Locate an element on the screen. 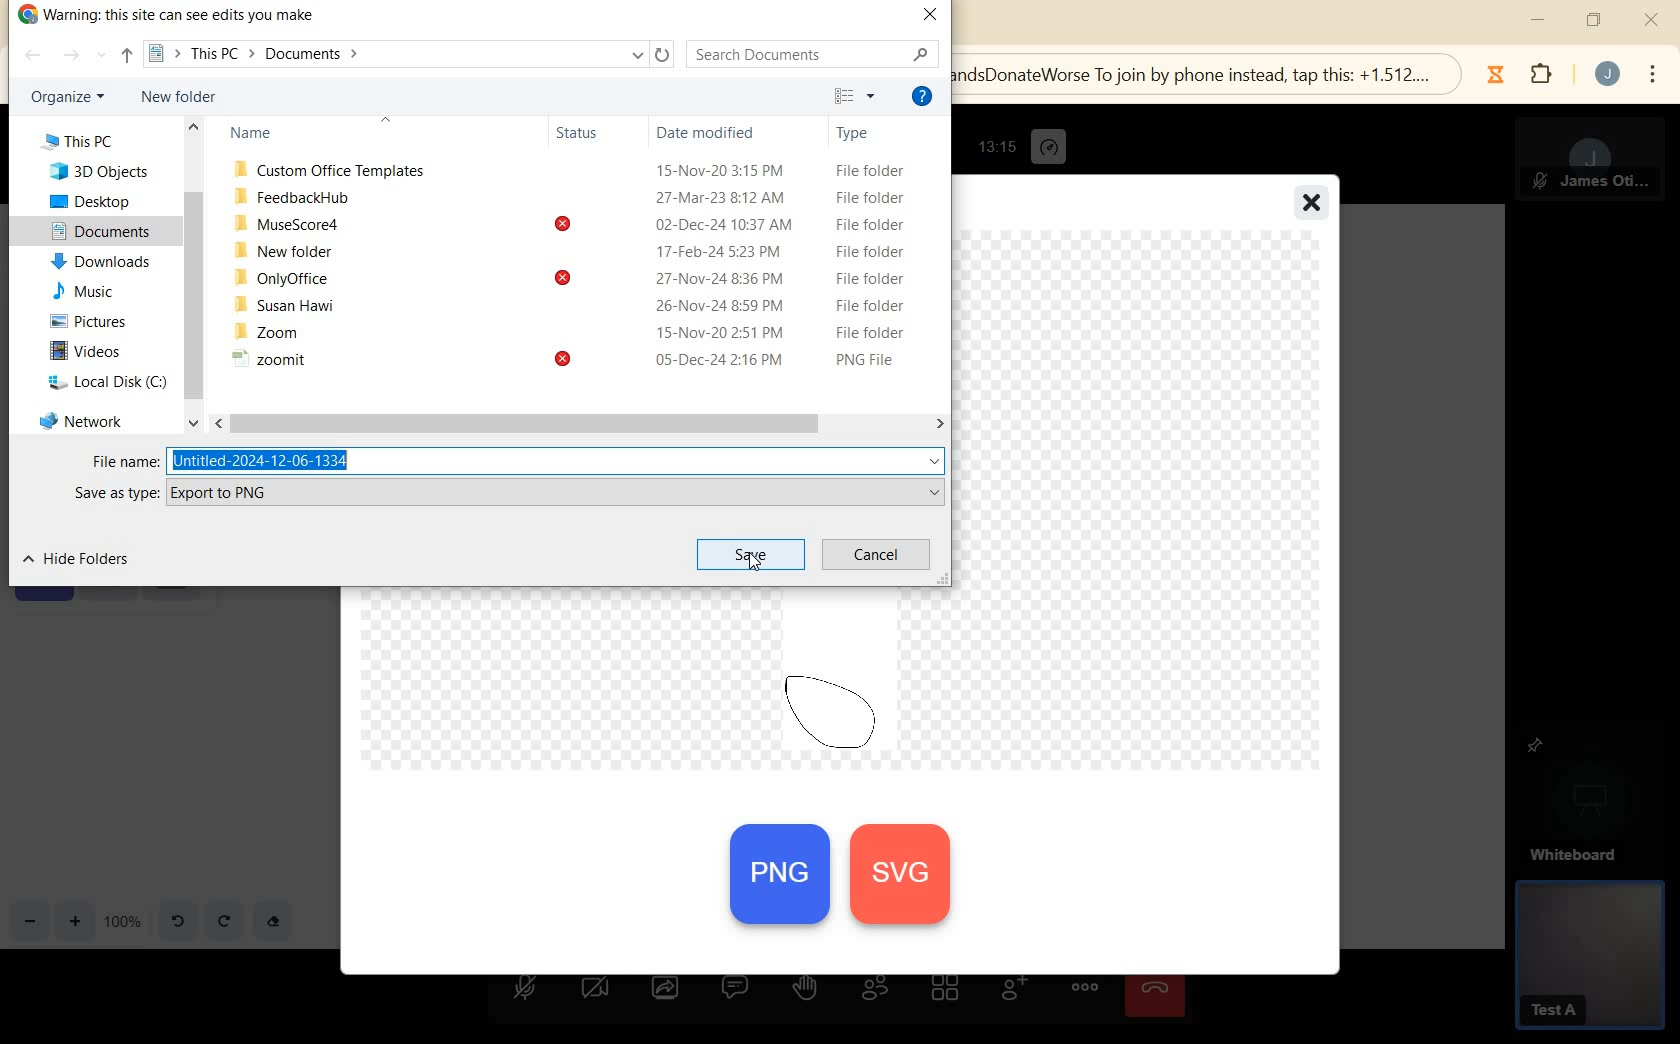  Name Status Date modified Type is located at coordinates (259, 136).